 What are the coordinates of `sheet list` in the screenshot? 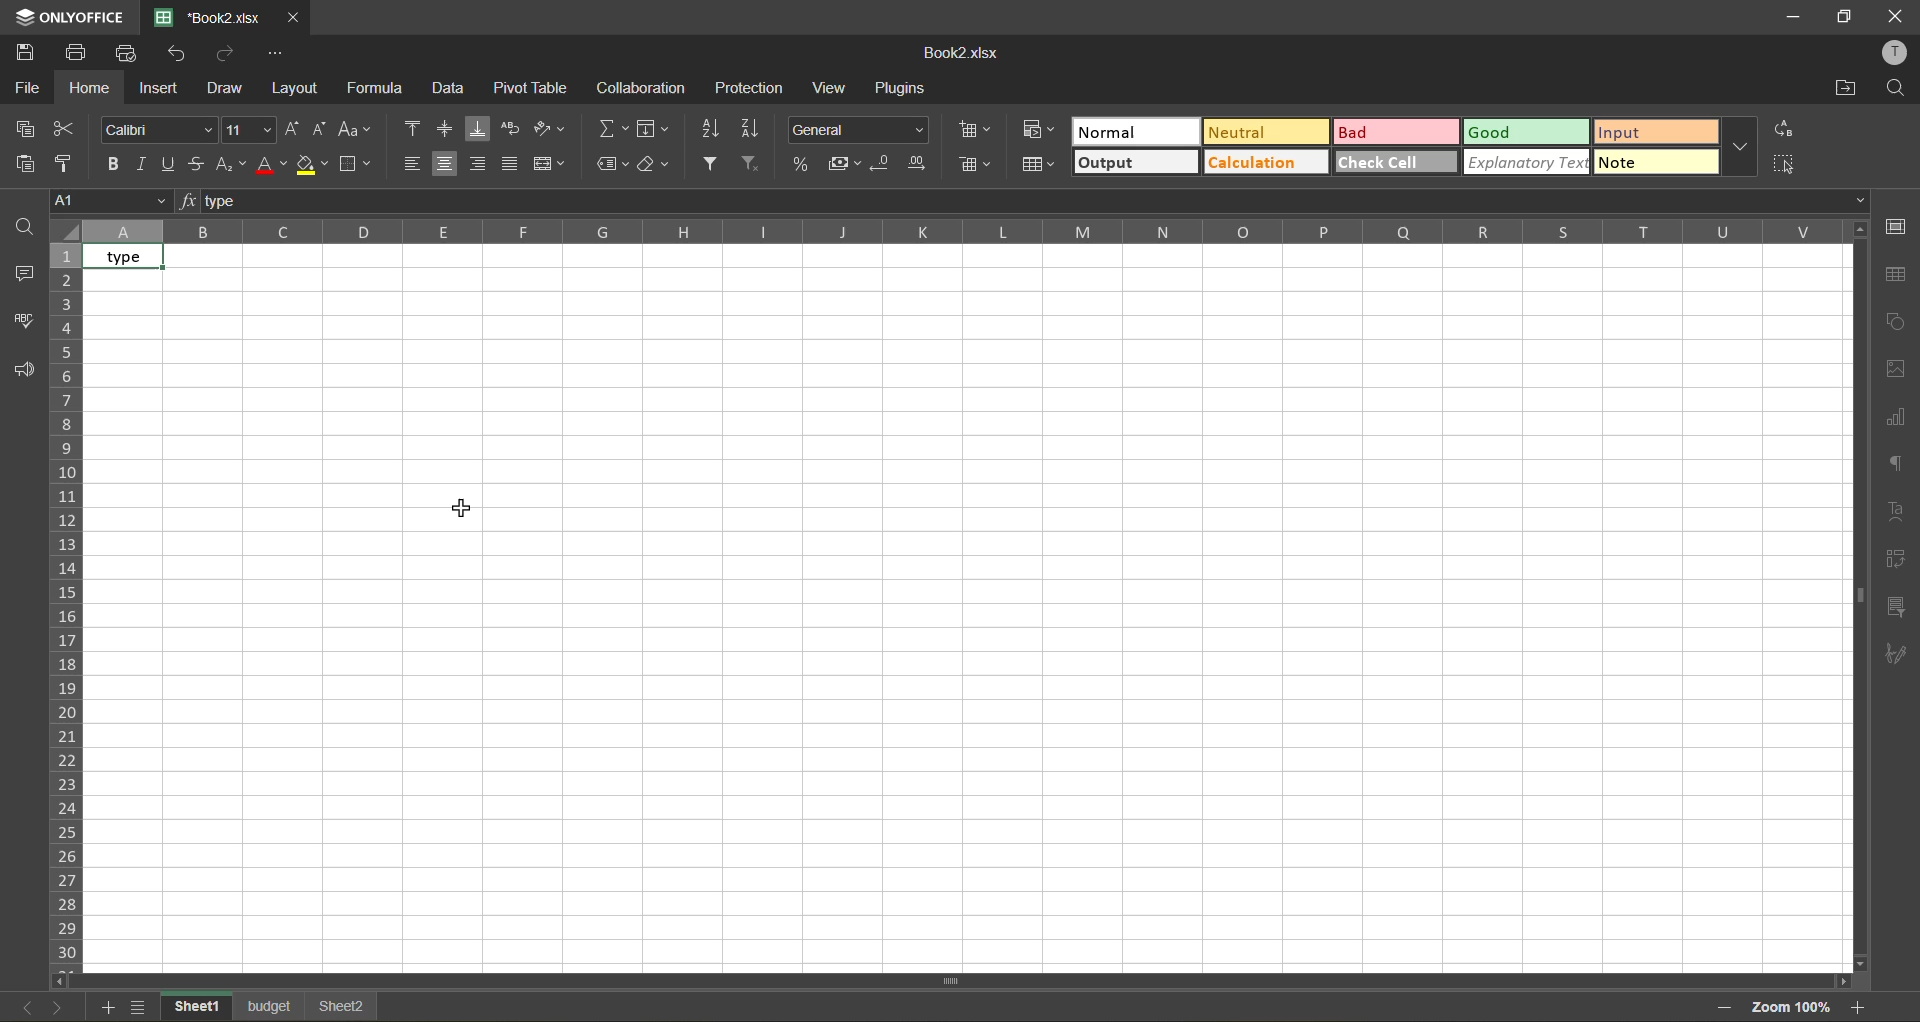 It's located at (144, 1005).